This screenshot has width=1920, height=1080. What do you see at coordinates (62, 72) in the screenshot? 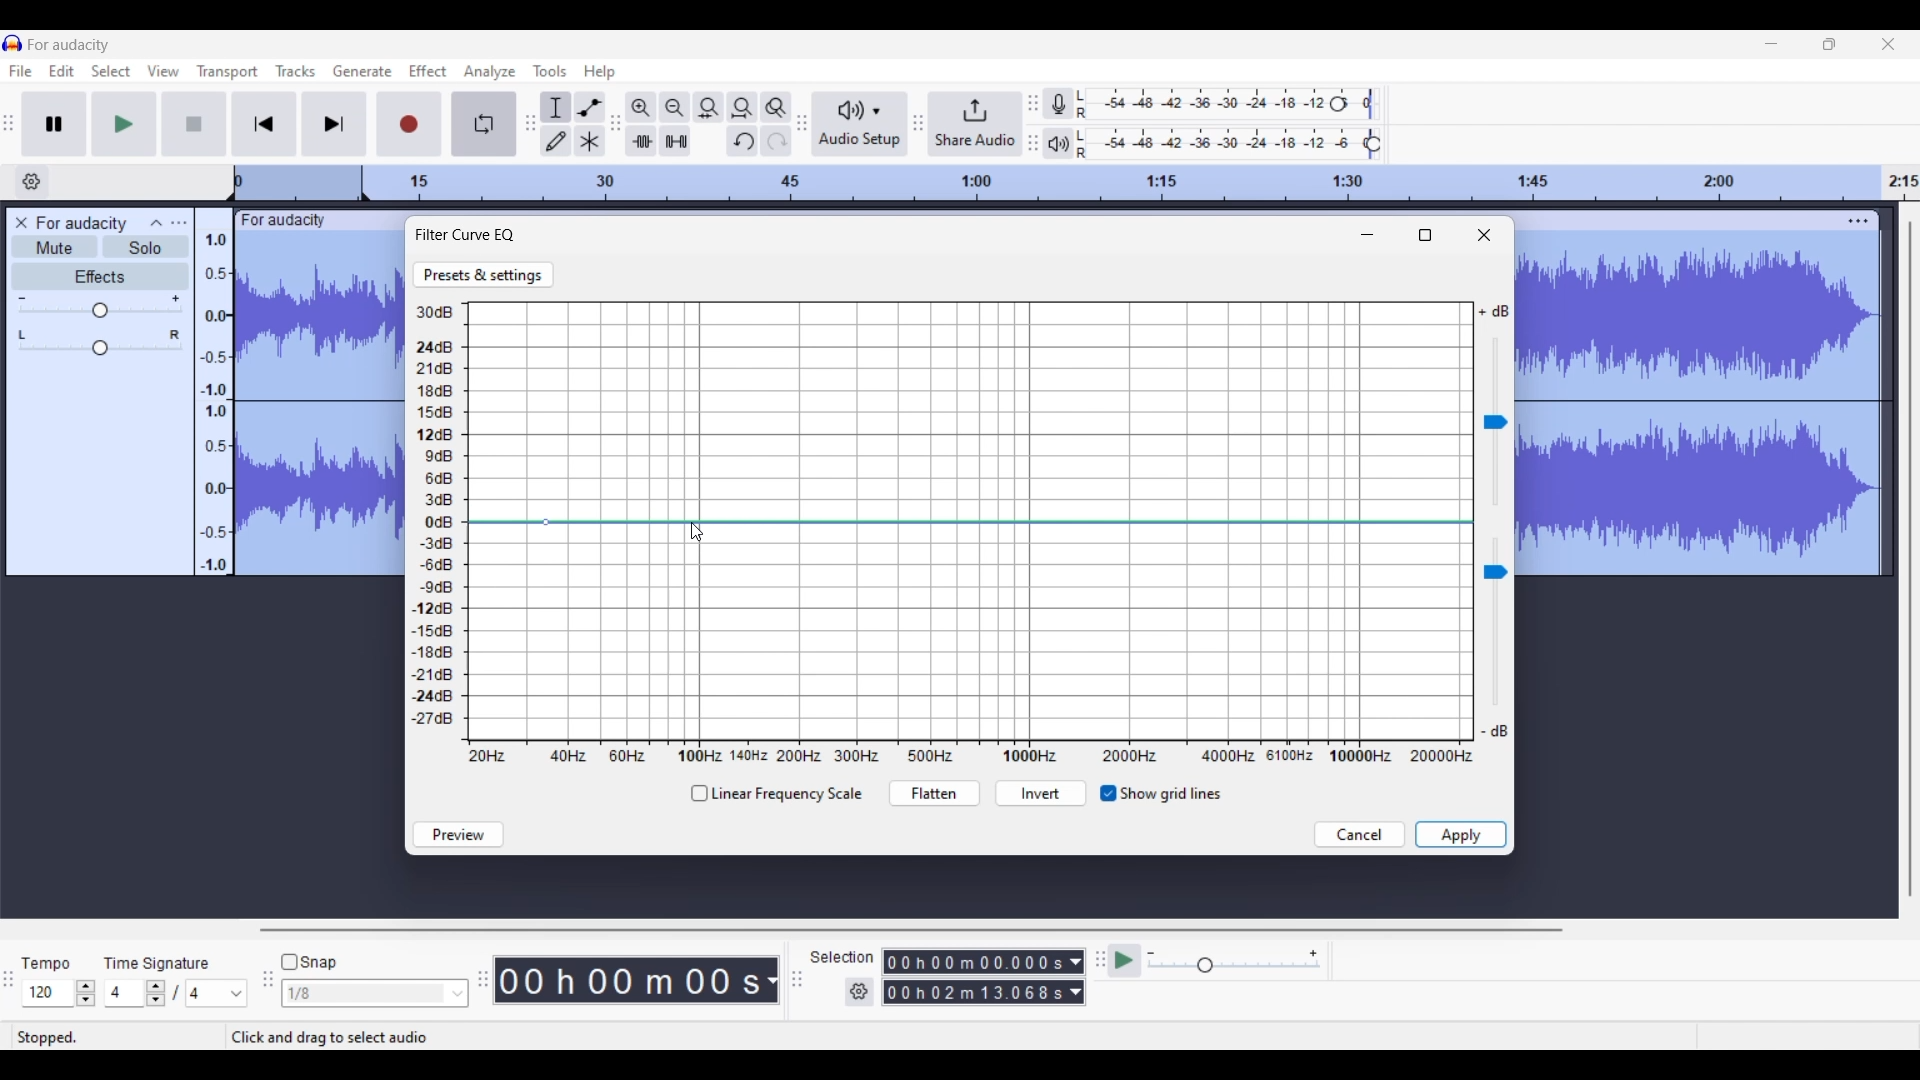
I see `Edit menu` at bounding box center [62, 72].